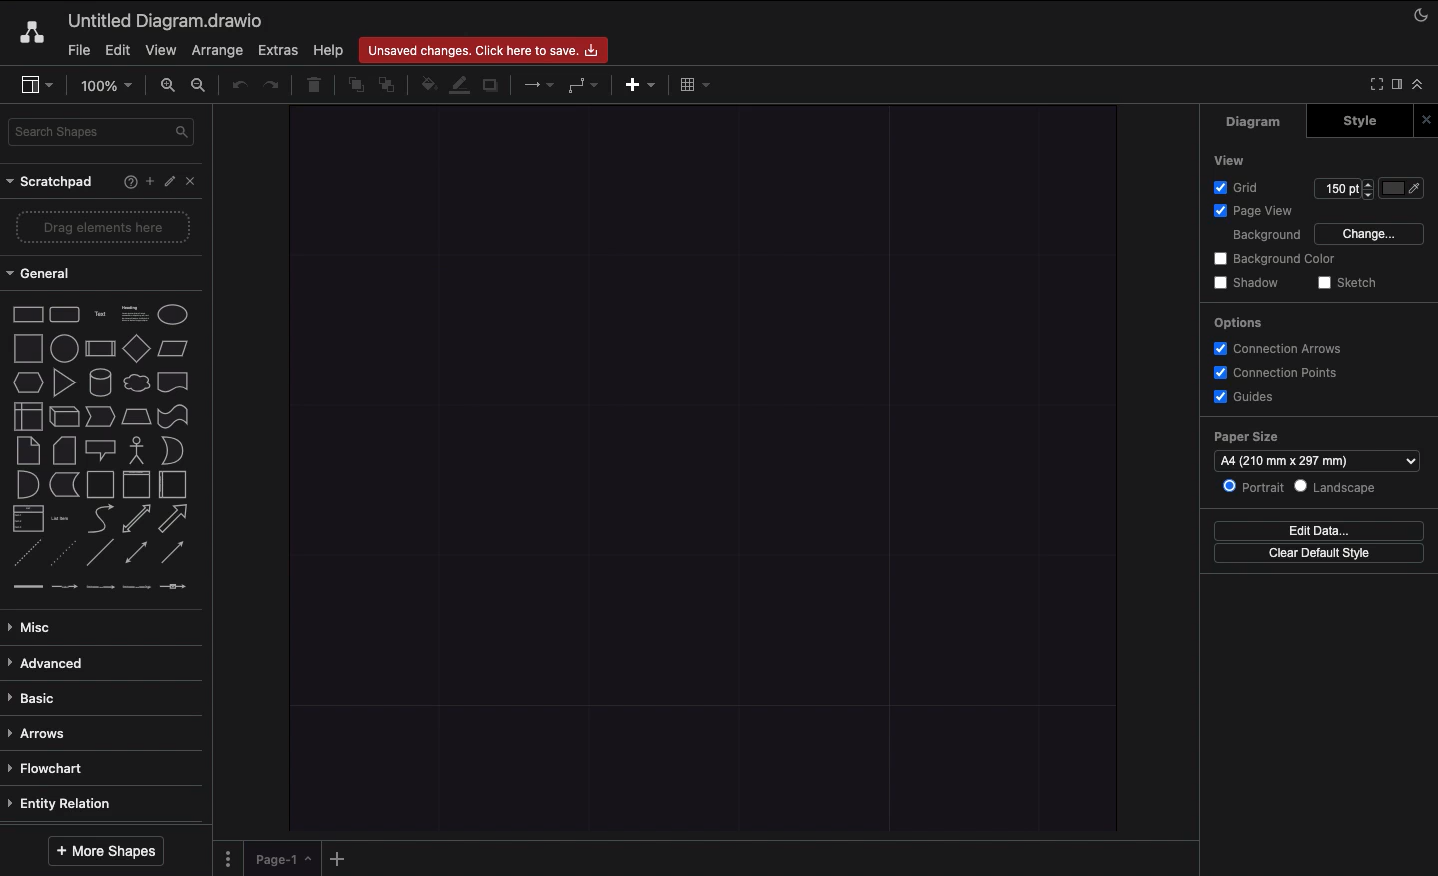 This screenshot has width=1438, height=876. What do you see at coordinates (459, 84) in the screenshot?
I see `Line color` at bounding box center [459, 84].